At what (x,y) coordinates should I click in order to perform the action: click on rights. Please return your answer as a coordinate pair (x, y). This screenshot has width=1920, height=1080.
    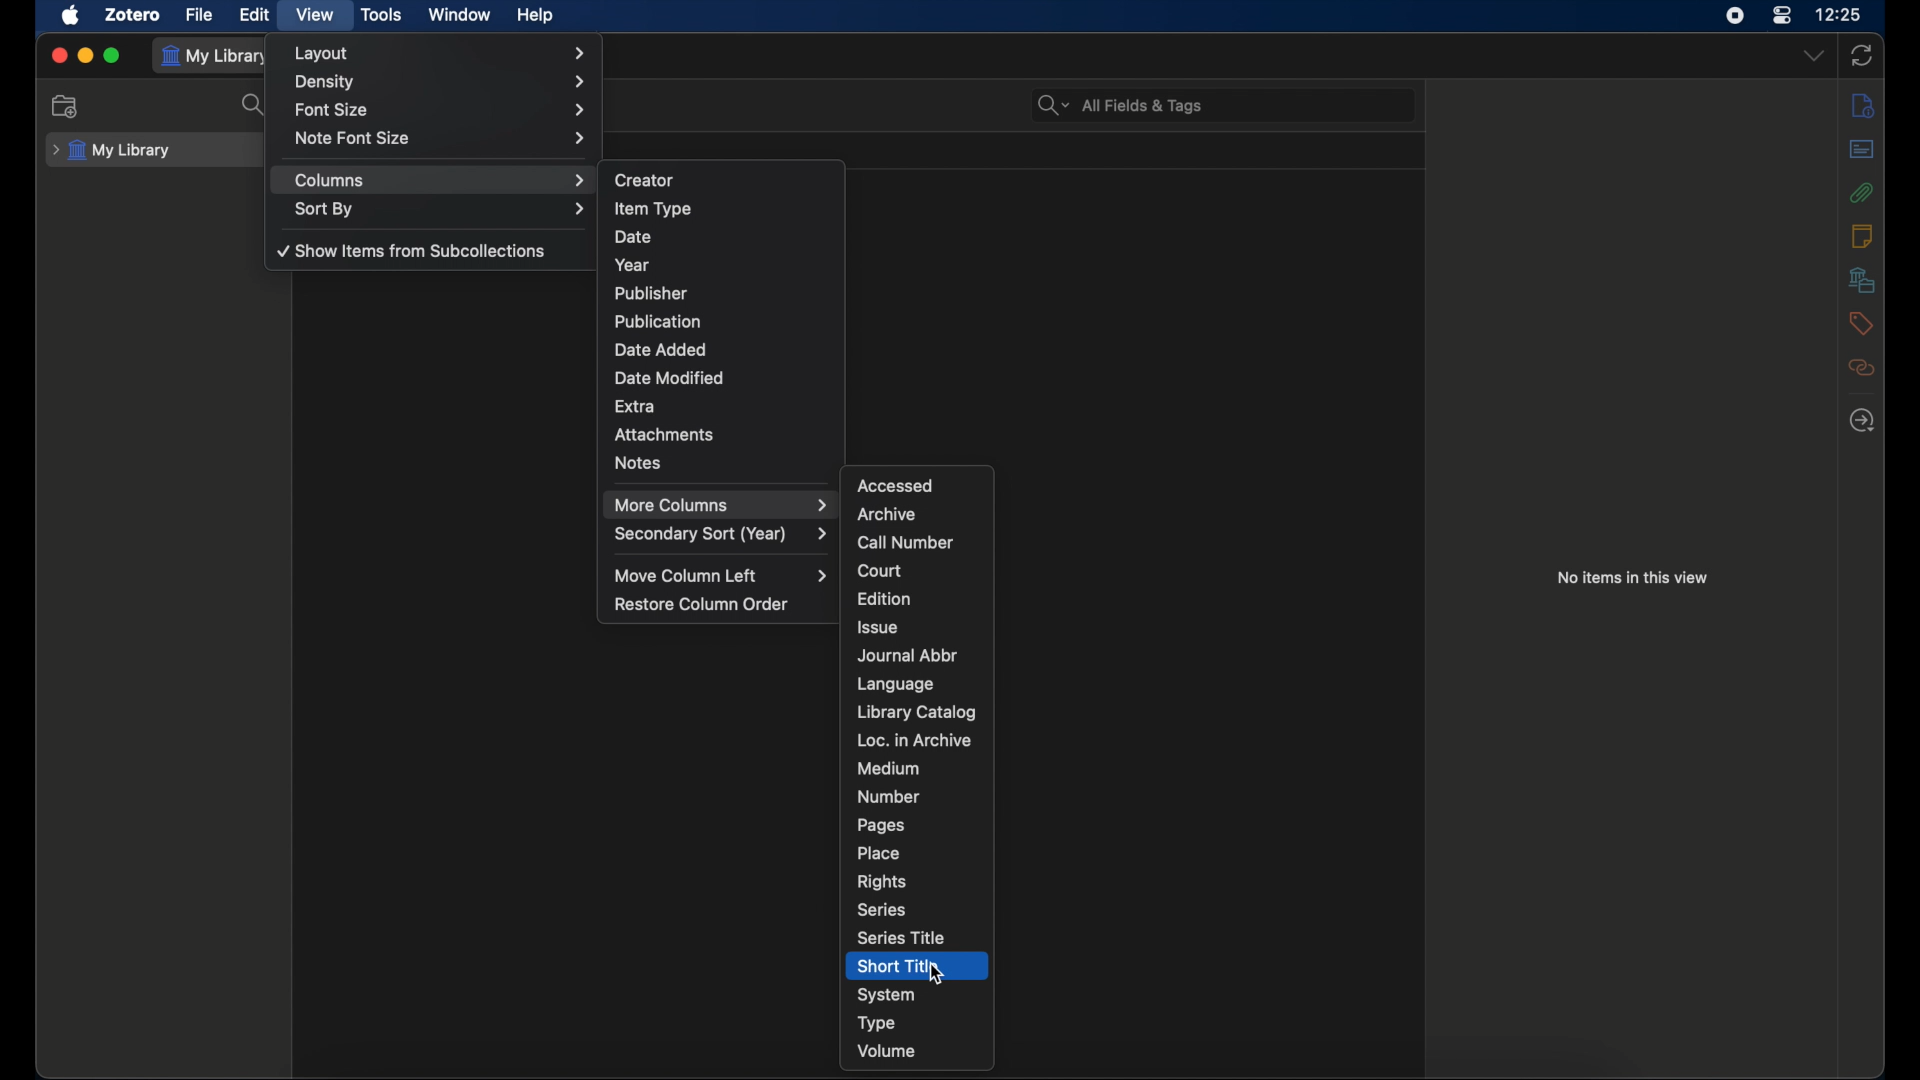
    Looking at the image, I should click on (881, 880).